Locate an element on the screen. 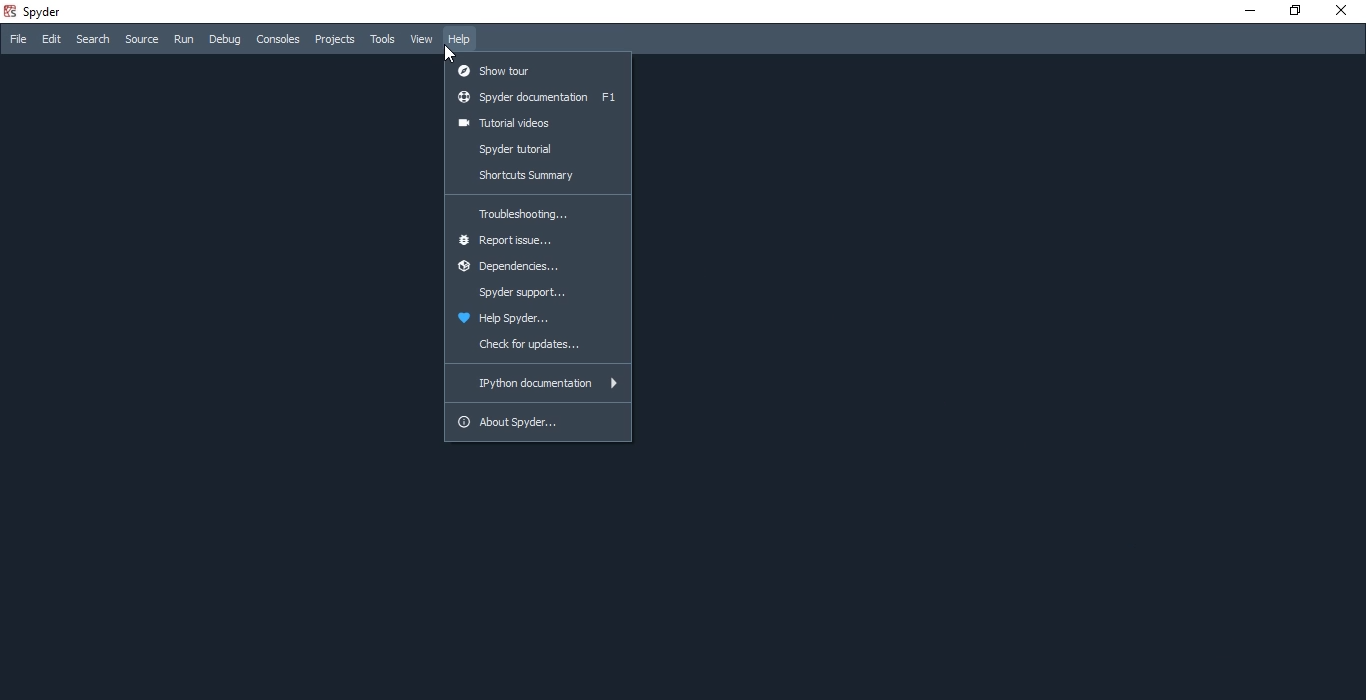  tutorial videos is located at coordinates (539, 122).